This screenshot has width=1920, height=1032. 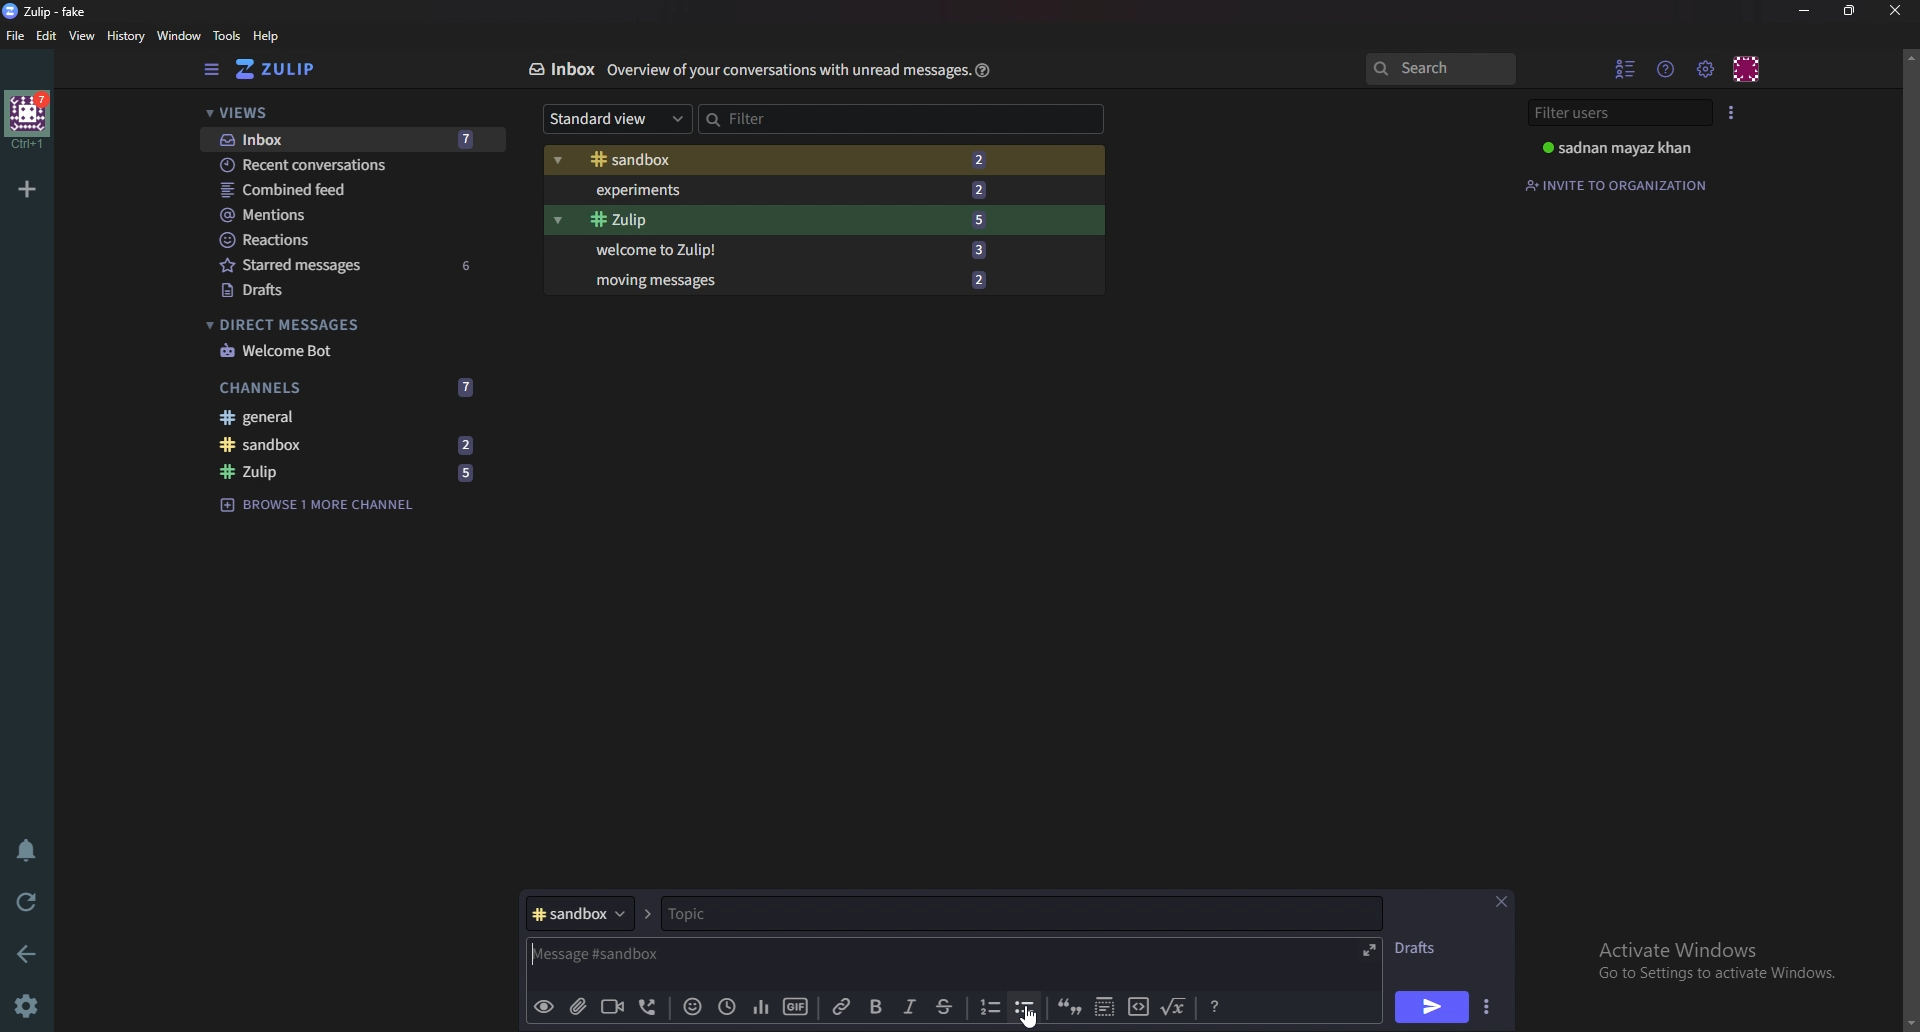 What do you see at coordinates (1667, 68) in the screenshot?
I see `Help menu` at bounding box center [1667, 68].